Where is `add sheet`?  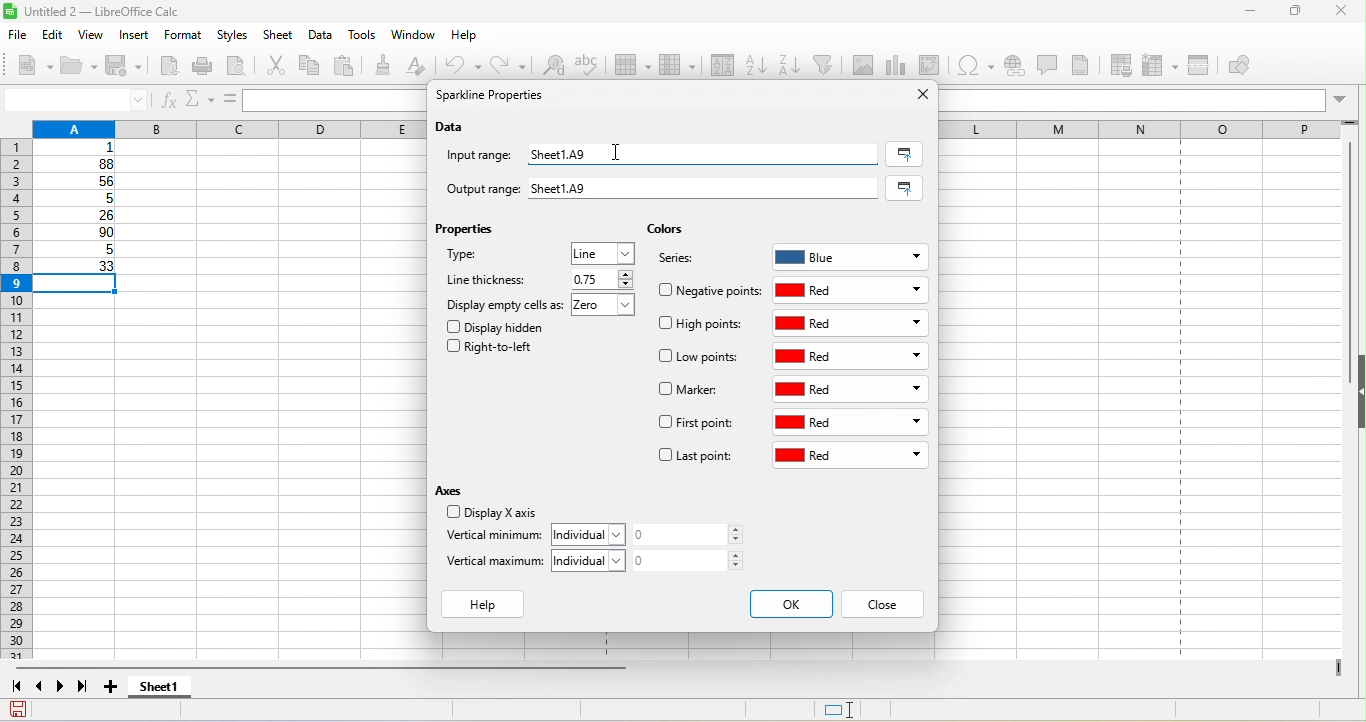 add sheet is located at coordinates (113, 687).